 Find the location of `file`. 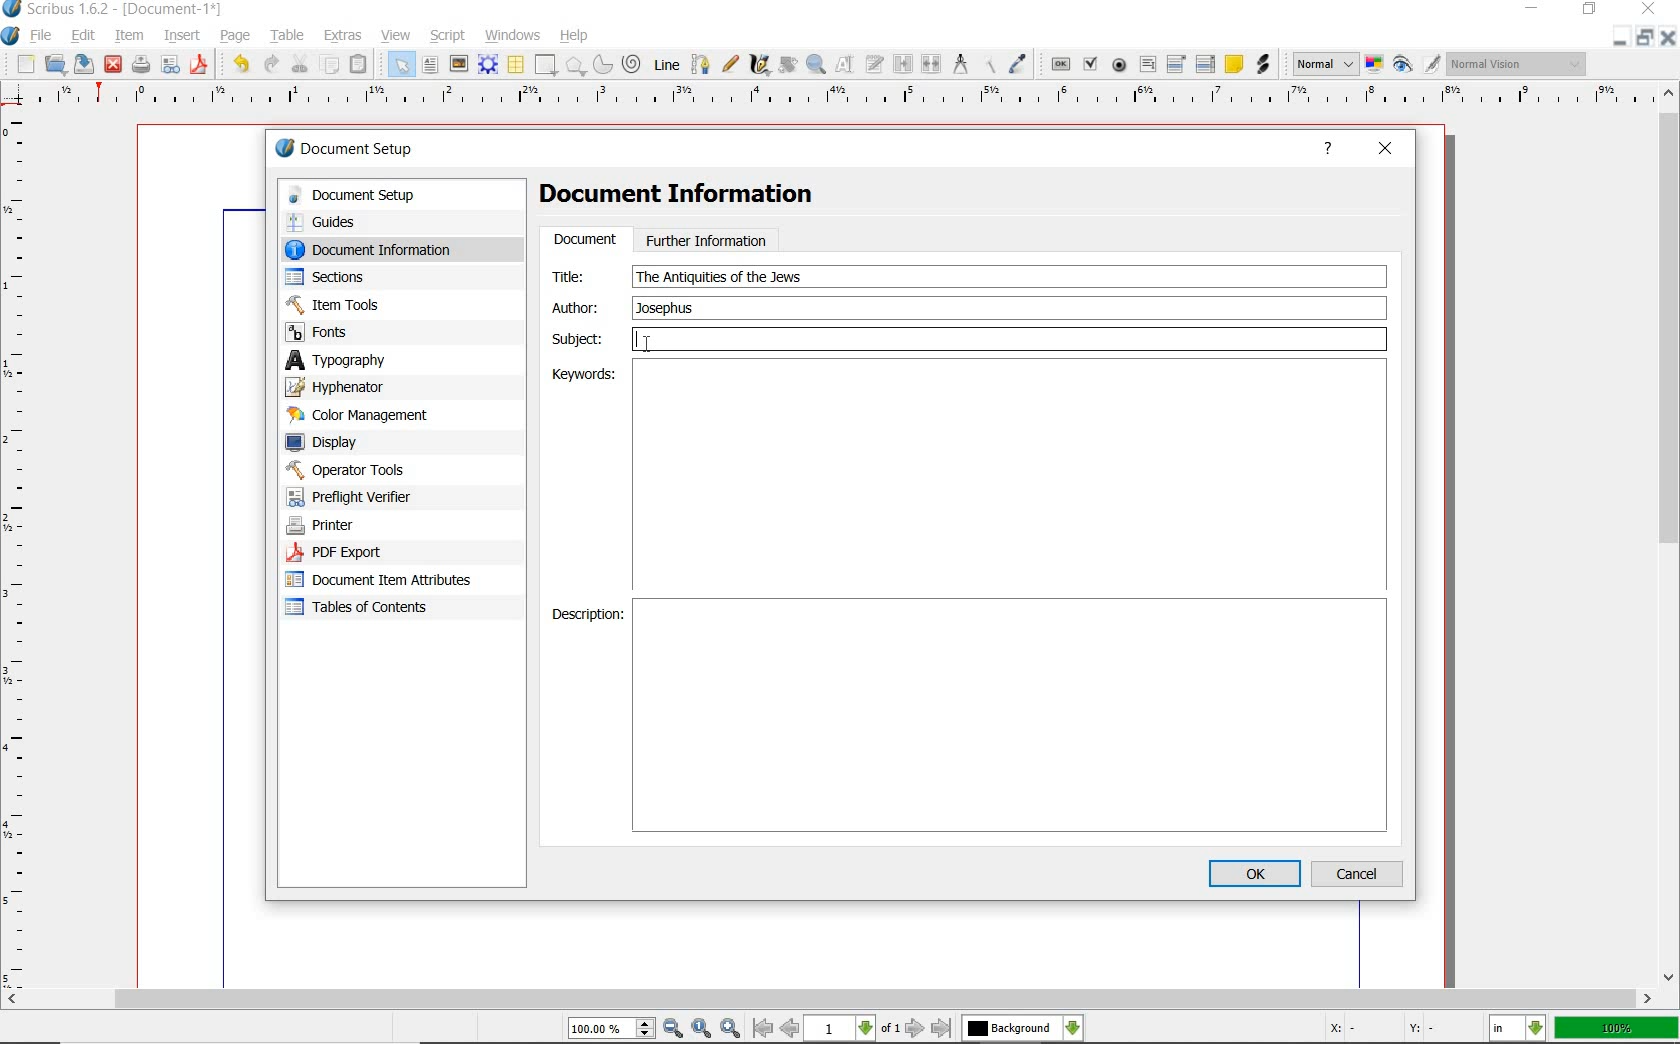

file is located at coordinates (42, 34).